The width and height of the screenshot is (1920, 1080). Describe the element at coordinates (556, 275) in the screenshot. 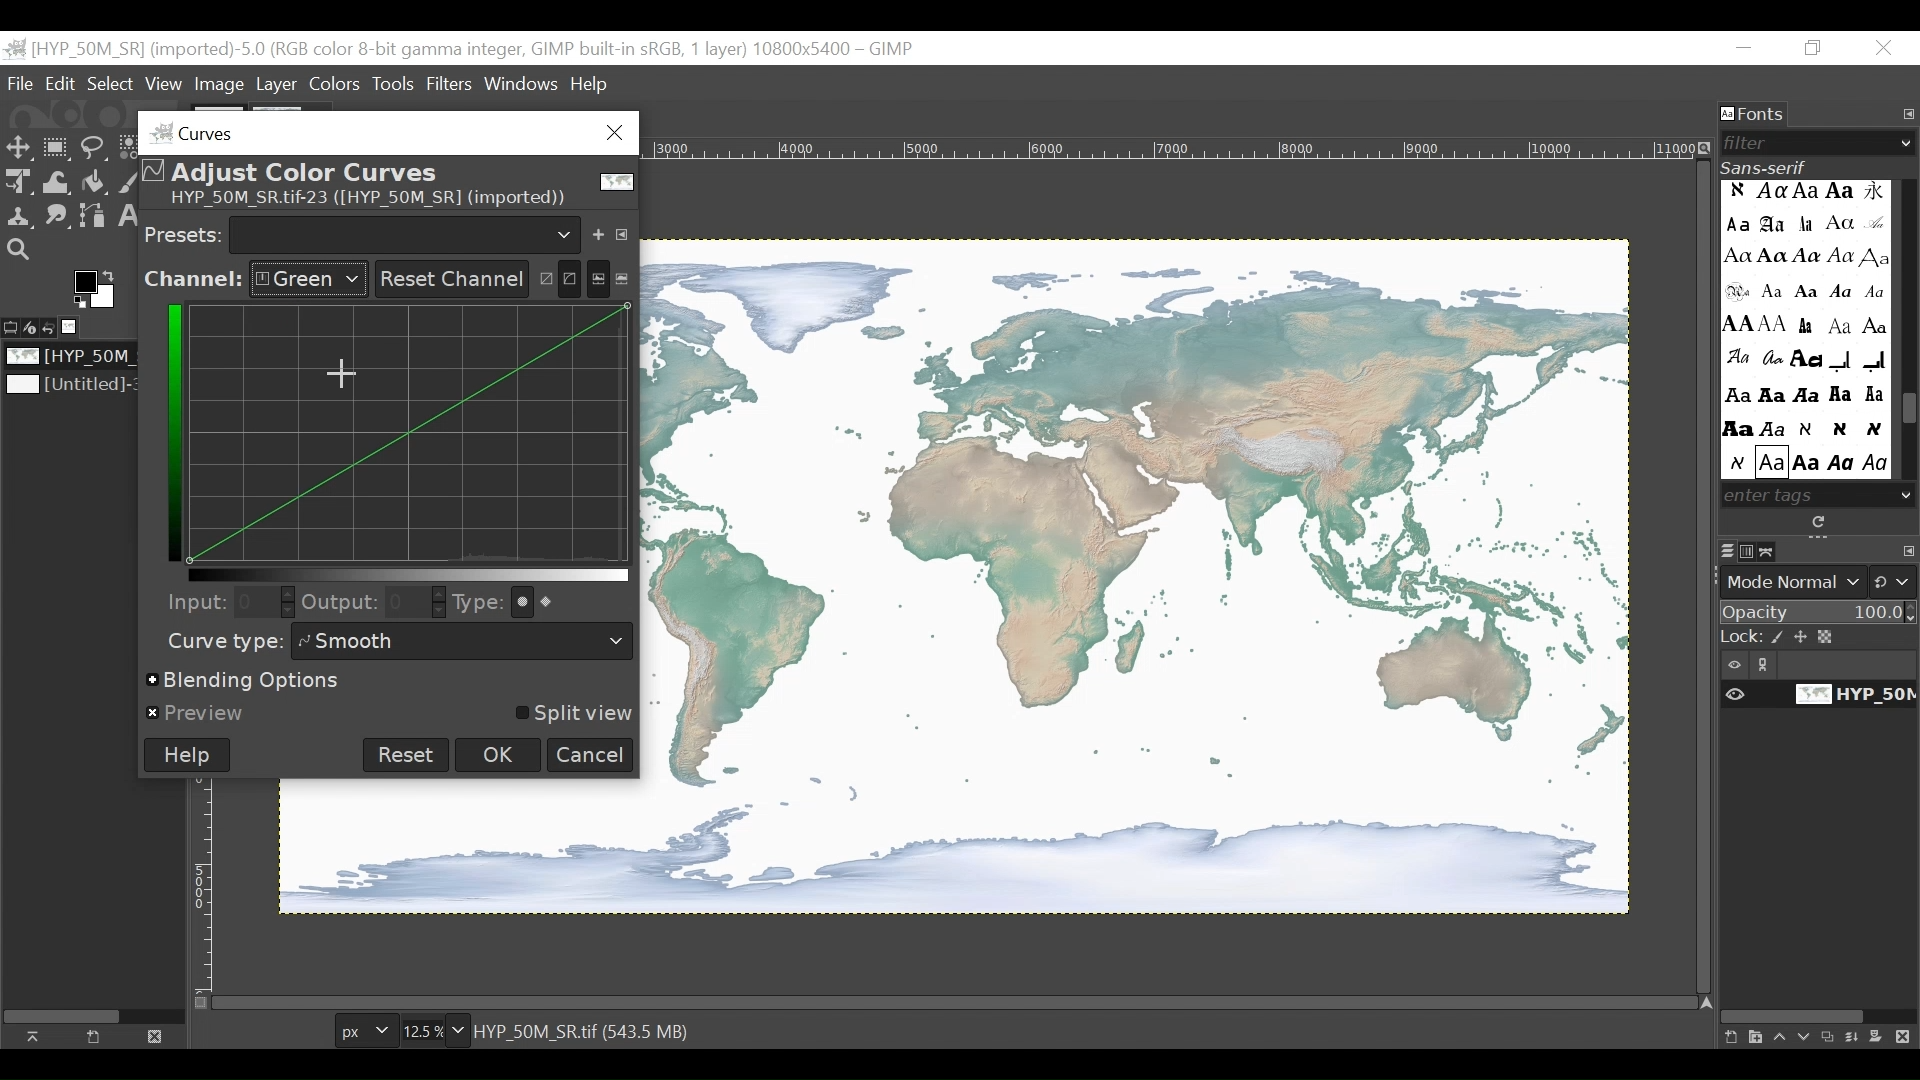

I see `Adjust curves` at that location.